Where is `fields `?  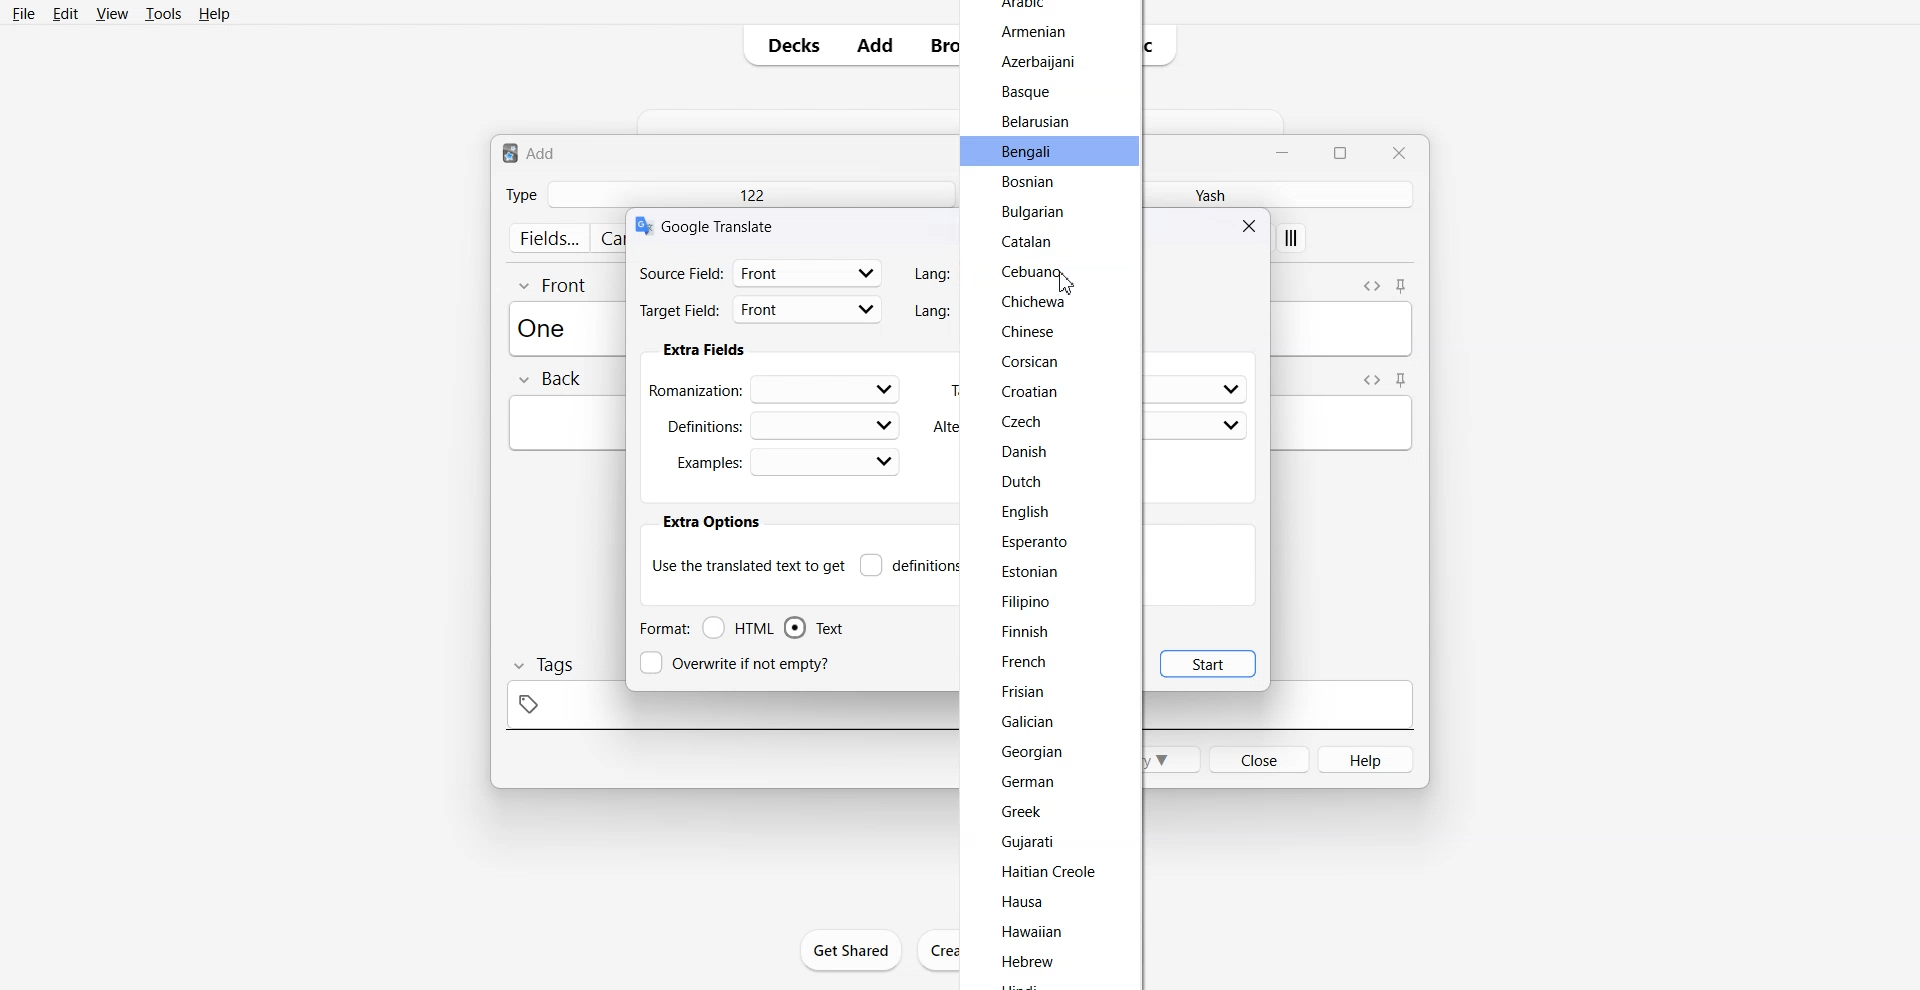
fields  is located at coordinates (548, 238).